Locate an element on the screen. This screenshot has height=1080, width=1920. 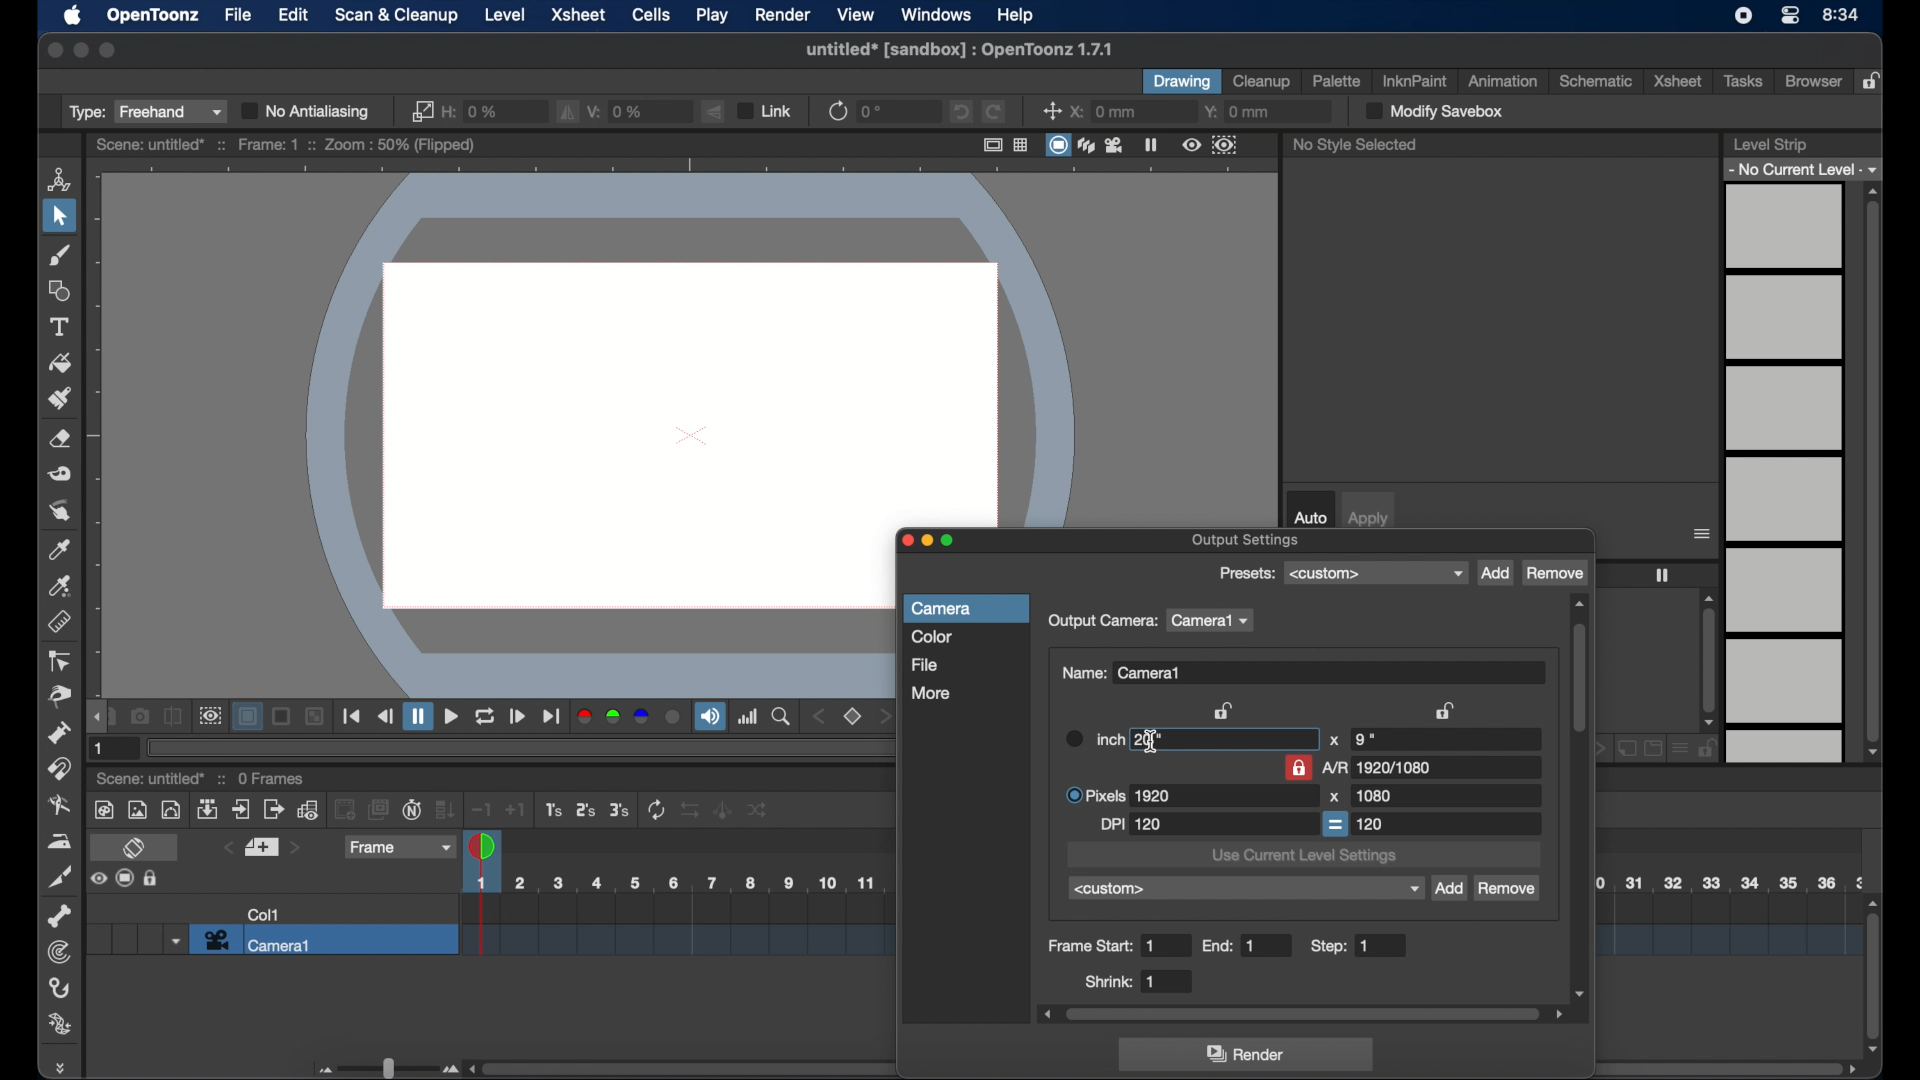
frame is located at coordinates (397, 847).